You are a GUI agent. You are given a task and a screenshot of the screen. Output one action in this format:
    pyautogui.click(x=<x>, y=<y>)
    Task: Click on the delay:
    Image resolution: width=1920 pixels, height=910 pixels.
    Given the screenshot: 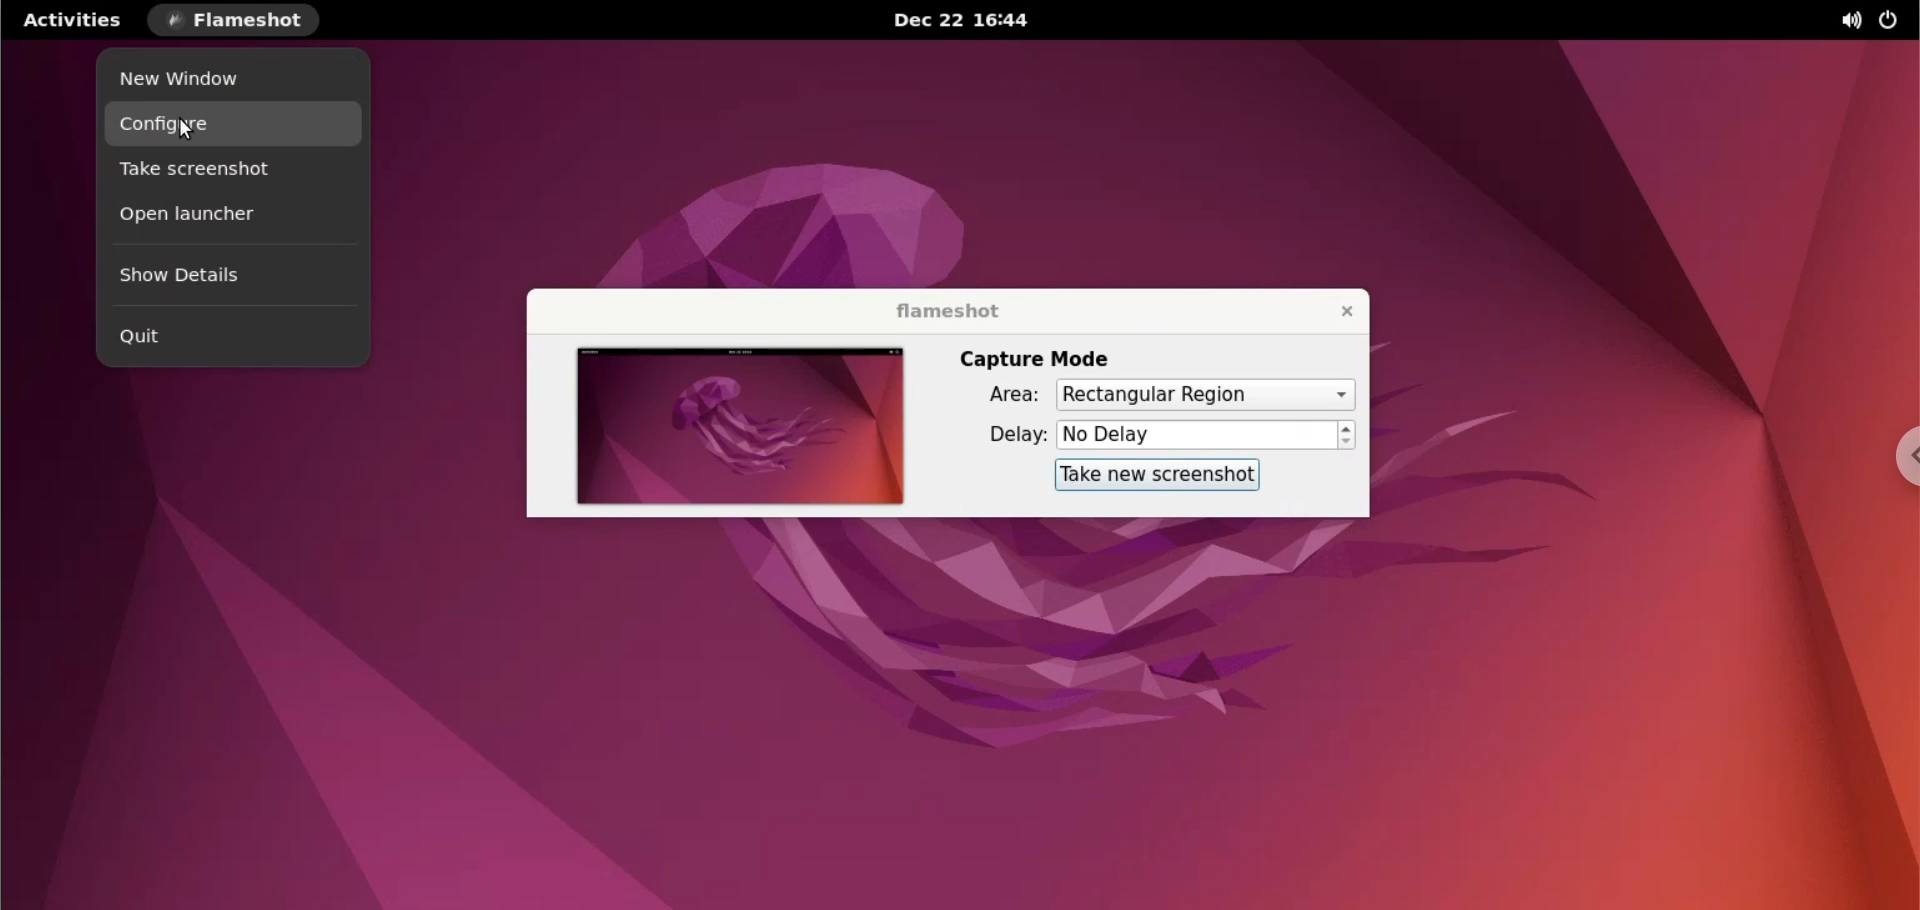 What is the action you would take?
    pyautogui.click(x=1007, y=434)
    